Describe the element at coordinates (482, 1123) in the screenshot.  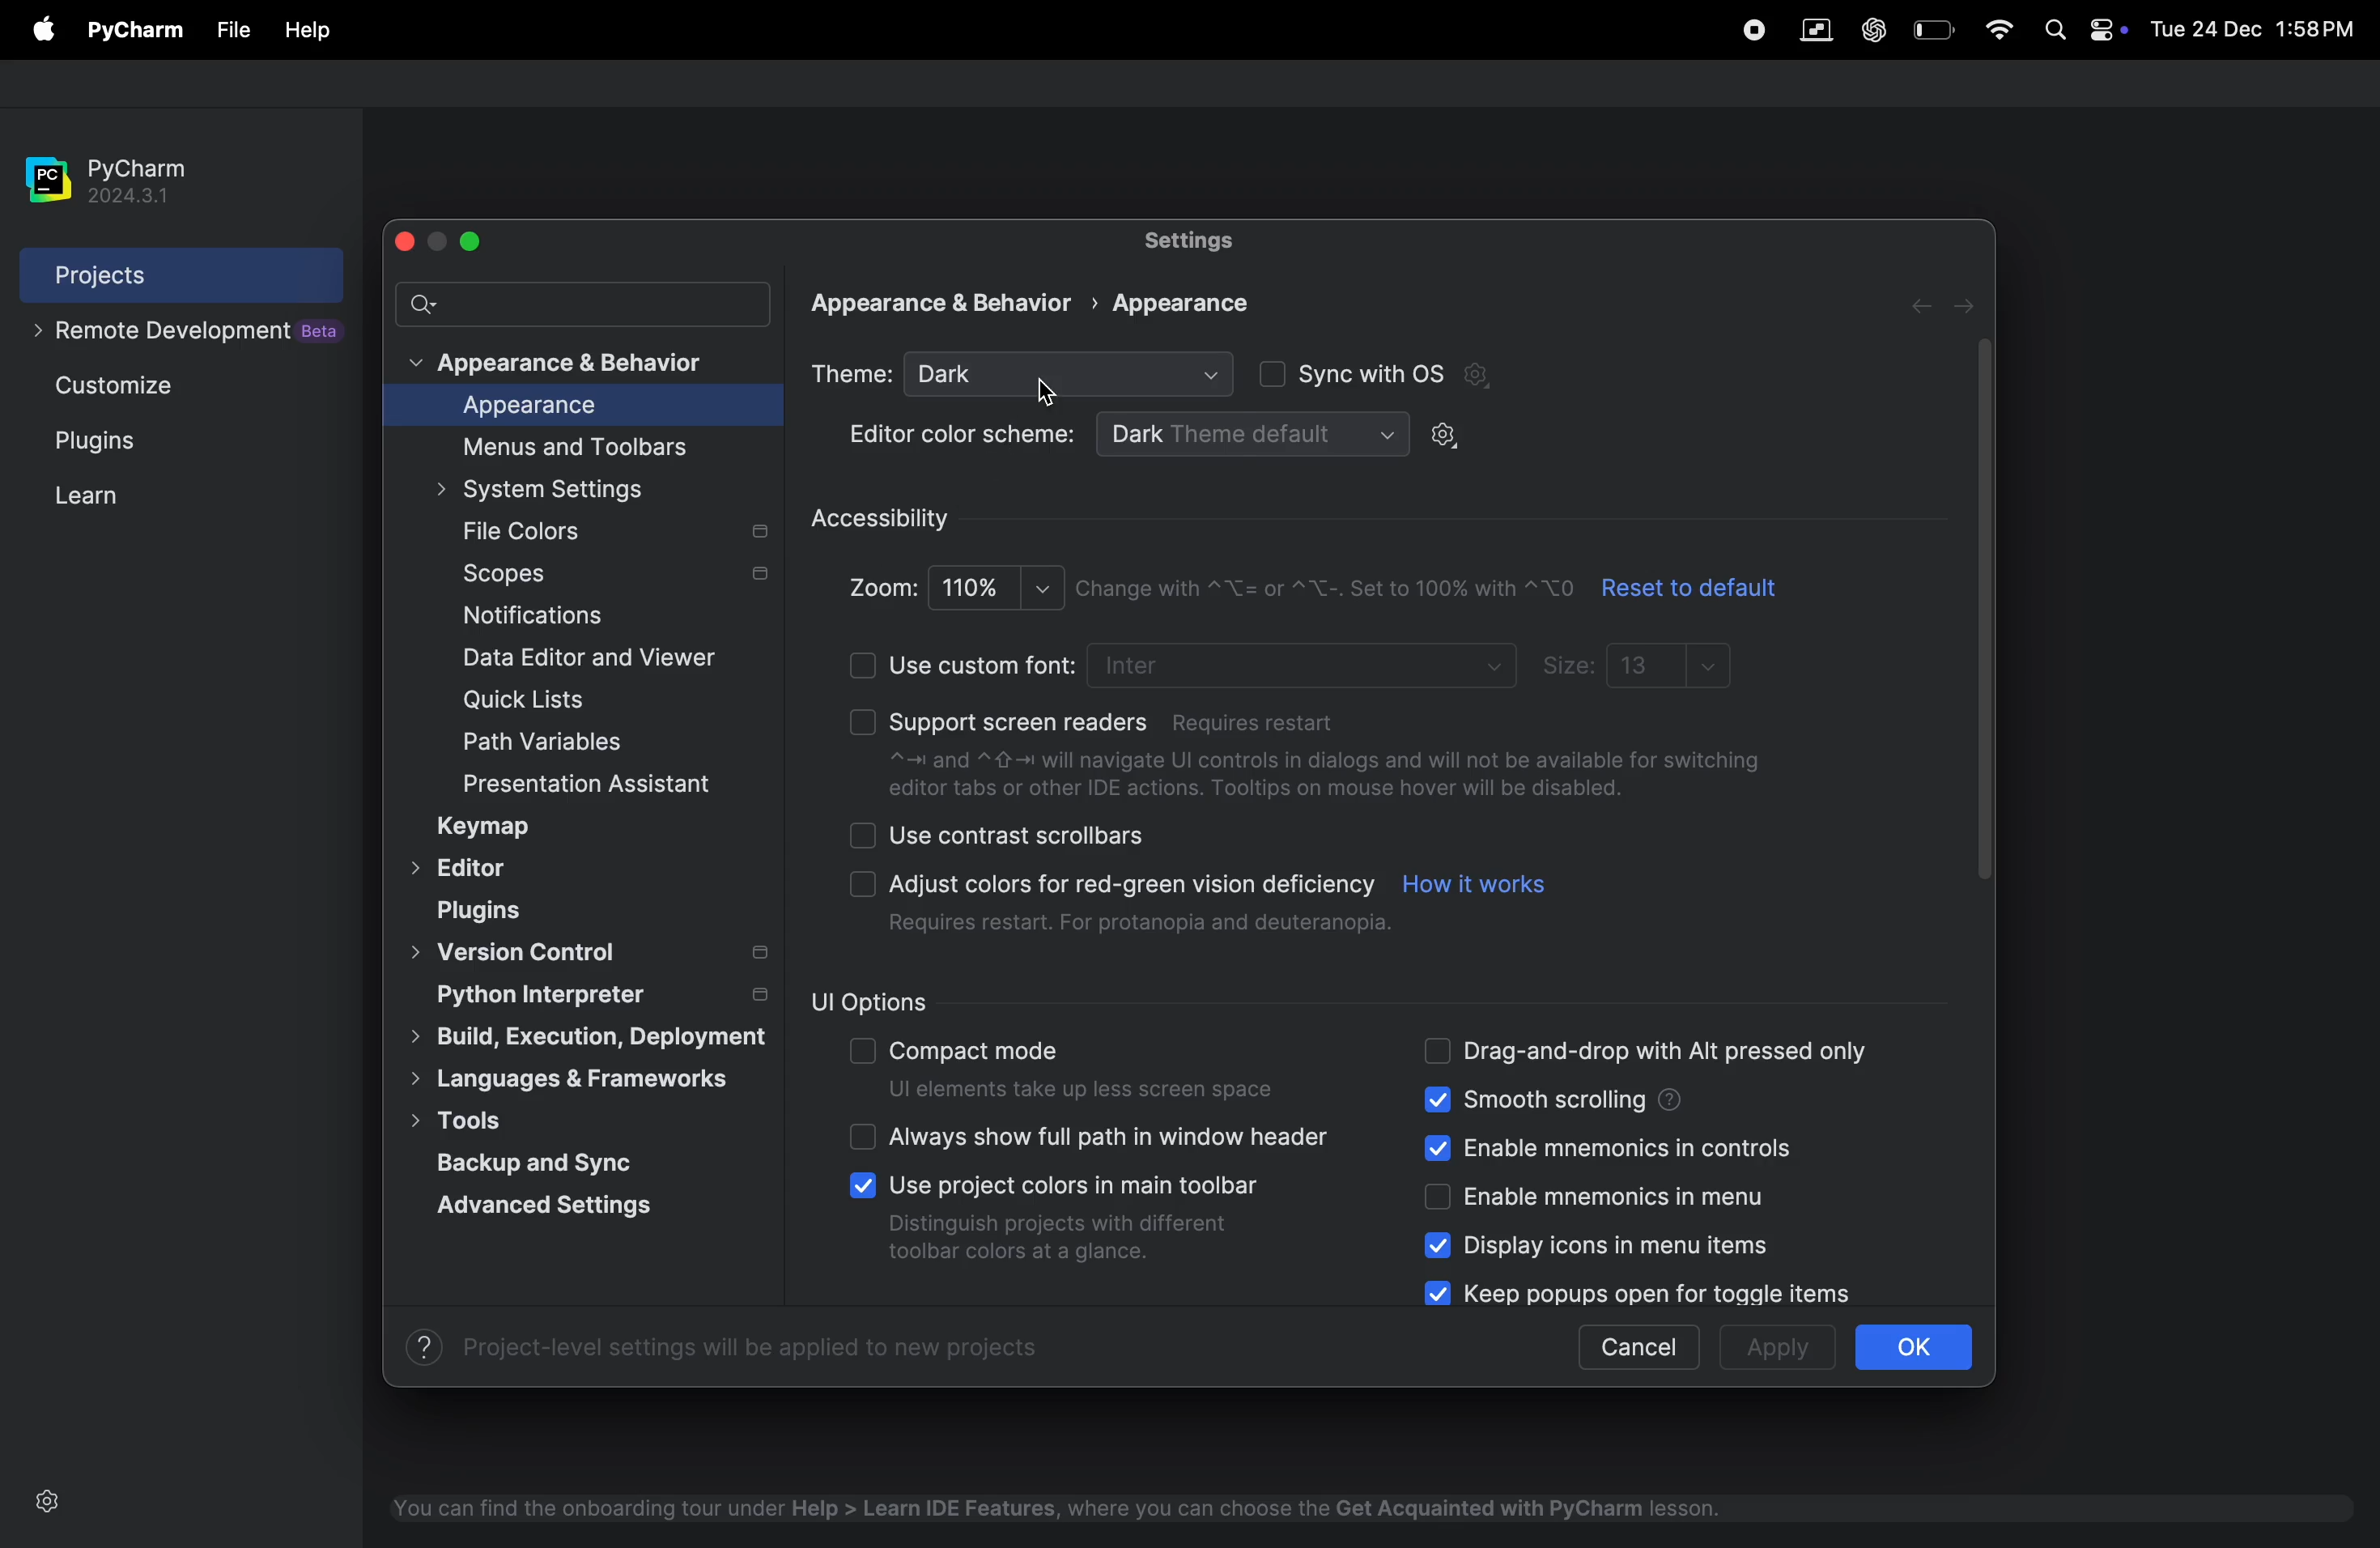
I see `tools` at that location.